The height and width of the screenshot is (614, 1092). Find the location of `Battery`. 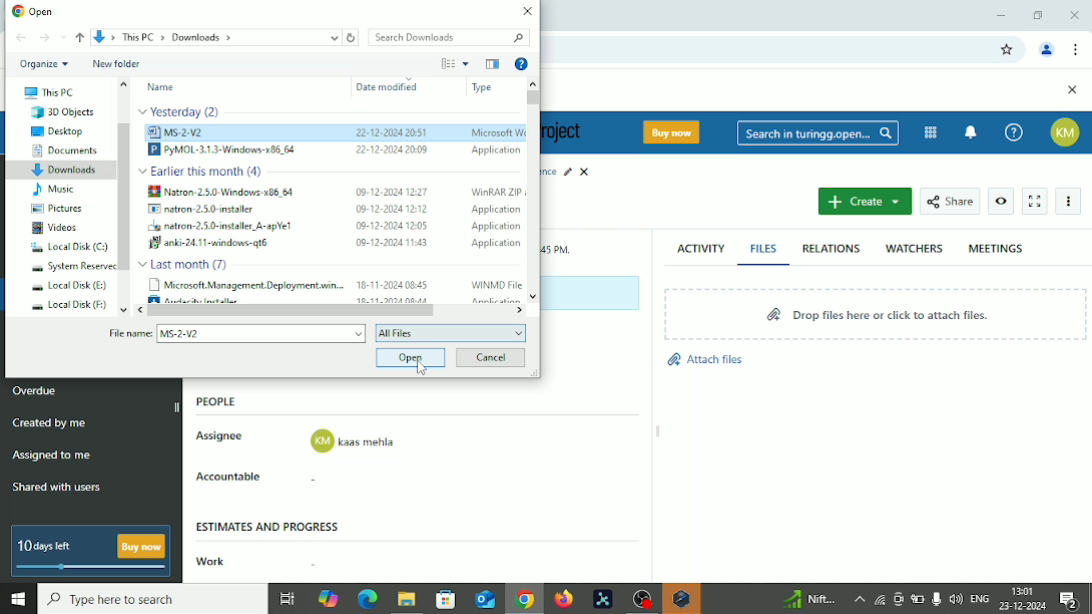

Battery is located at coordinates (918, 600).